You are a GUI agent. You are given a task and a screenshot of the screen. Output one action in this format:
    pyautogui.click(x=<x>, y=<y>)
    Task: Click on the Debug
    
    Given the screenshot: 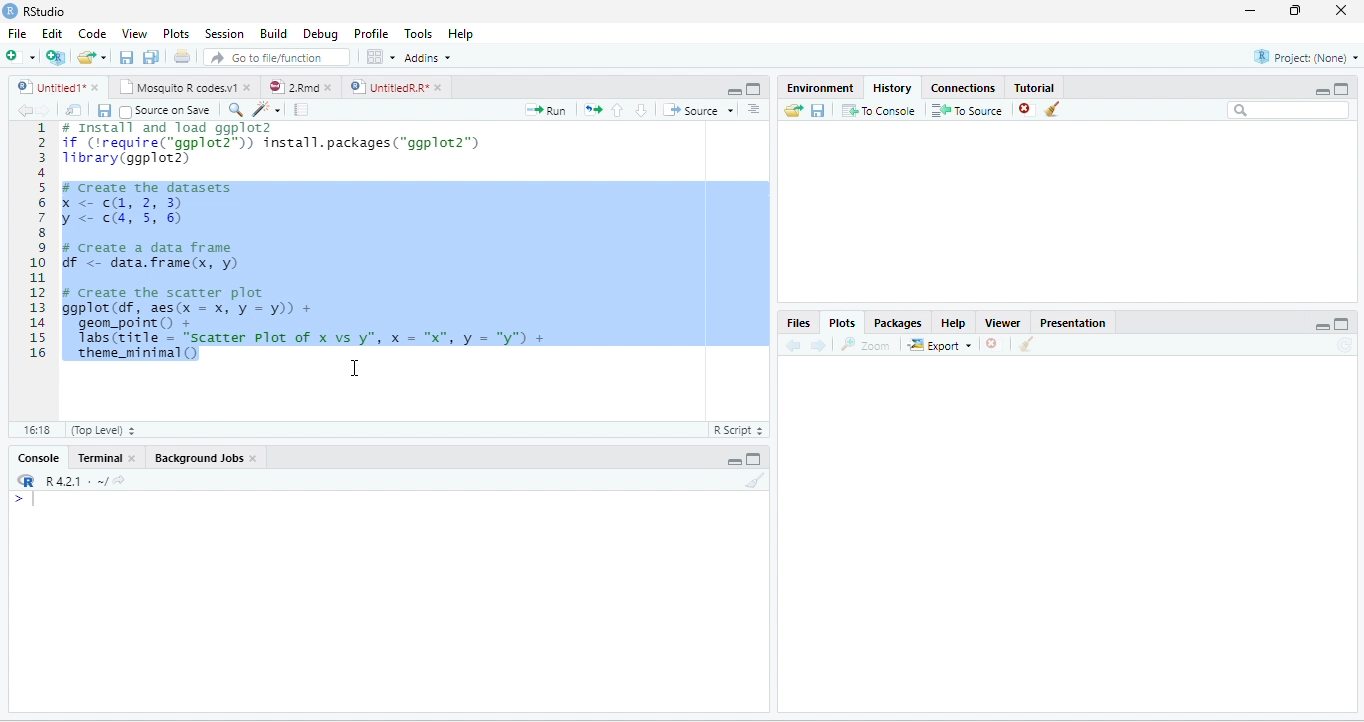 What is the action you would take?
    pyautogui.click(x=320, y=33)
    